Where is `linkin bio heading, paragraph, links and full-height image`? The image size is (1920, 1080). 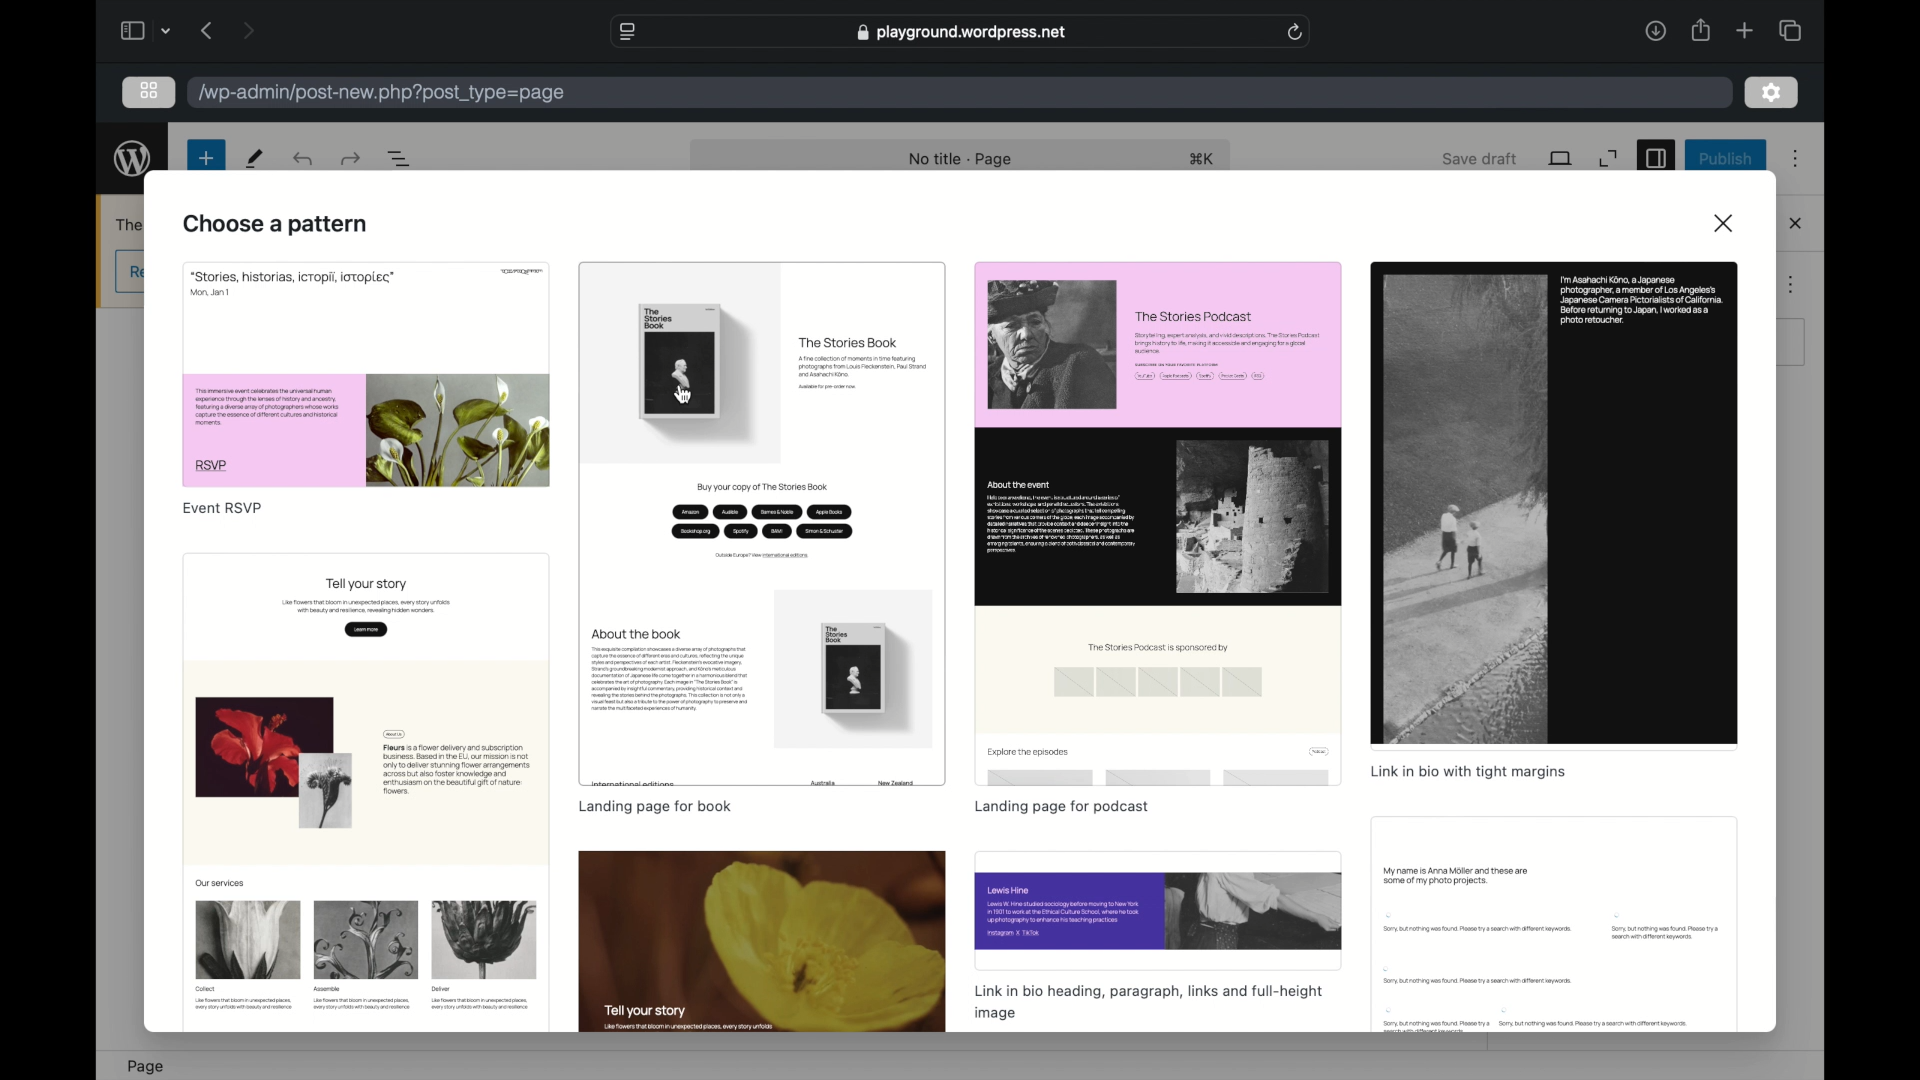
linkin bio heading, paragraph, links and full-height image is located at coordinates (1152, 1003).